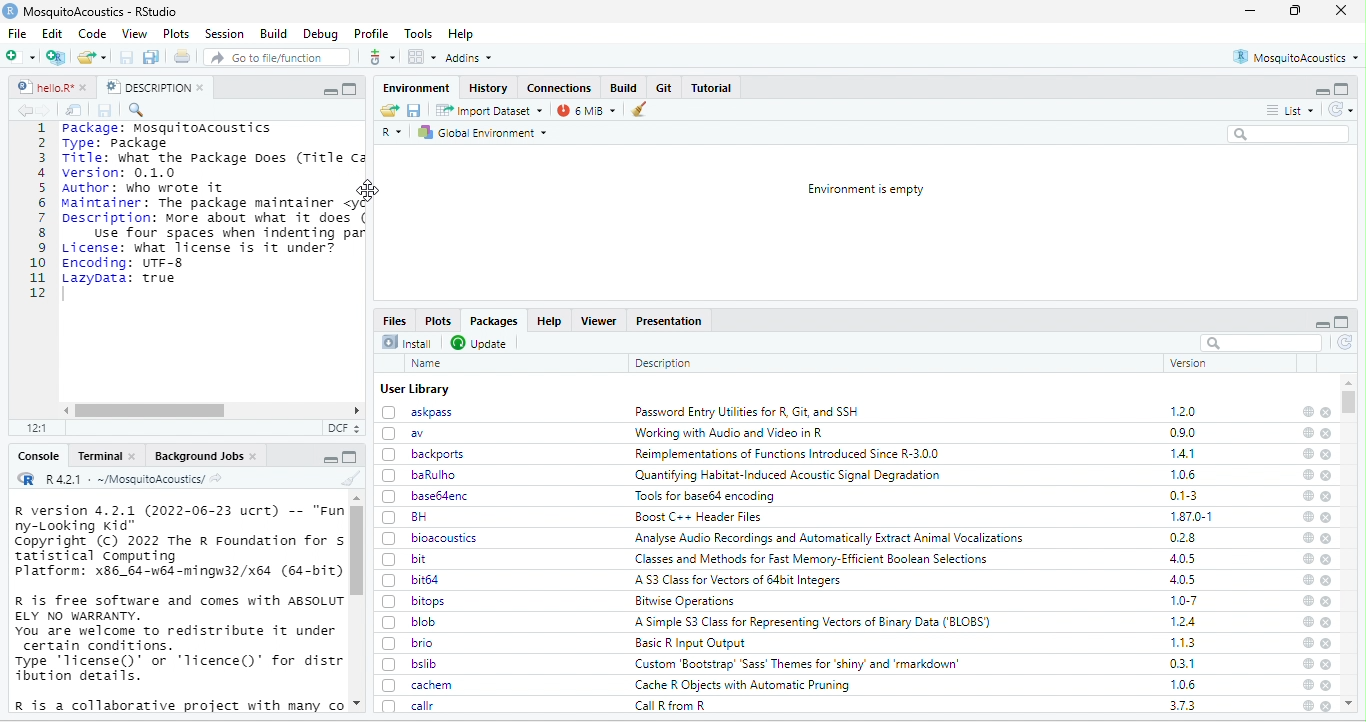 The image size is (1366, 722). I want to click on help, so click(1309, 411).